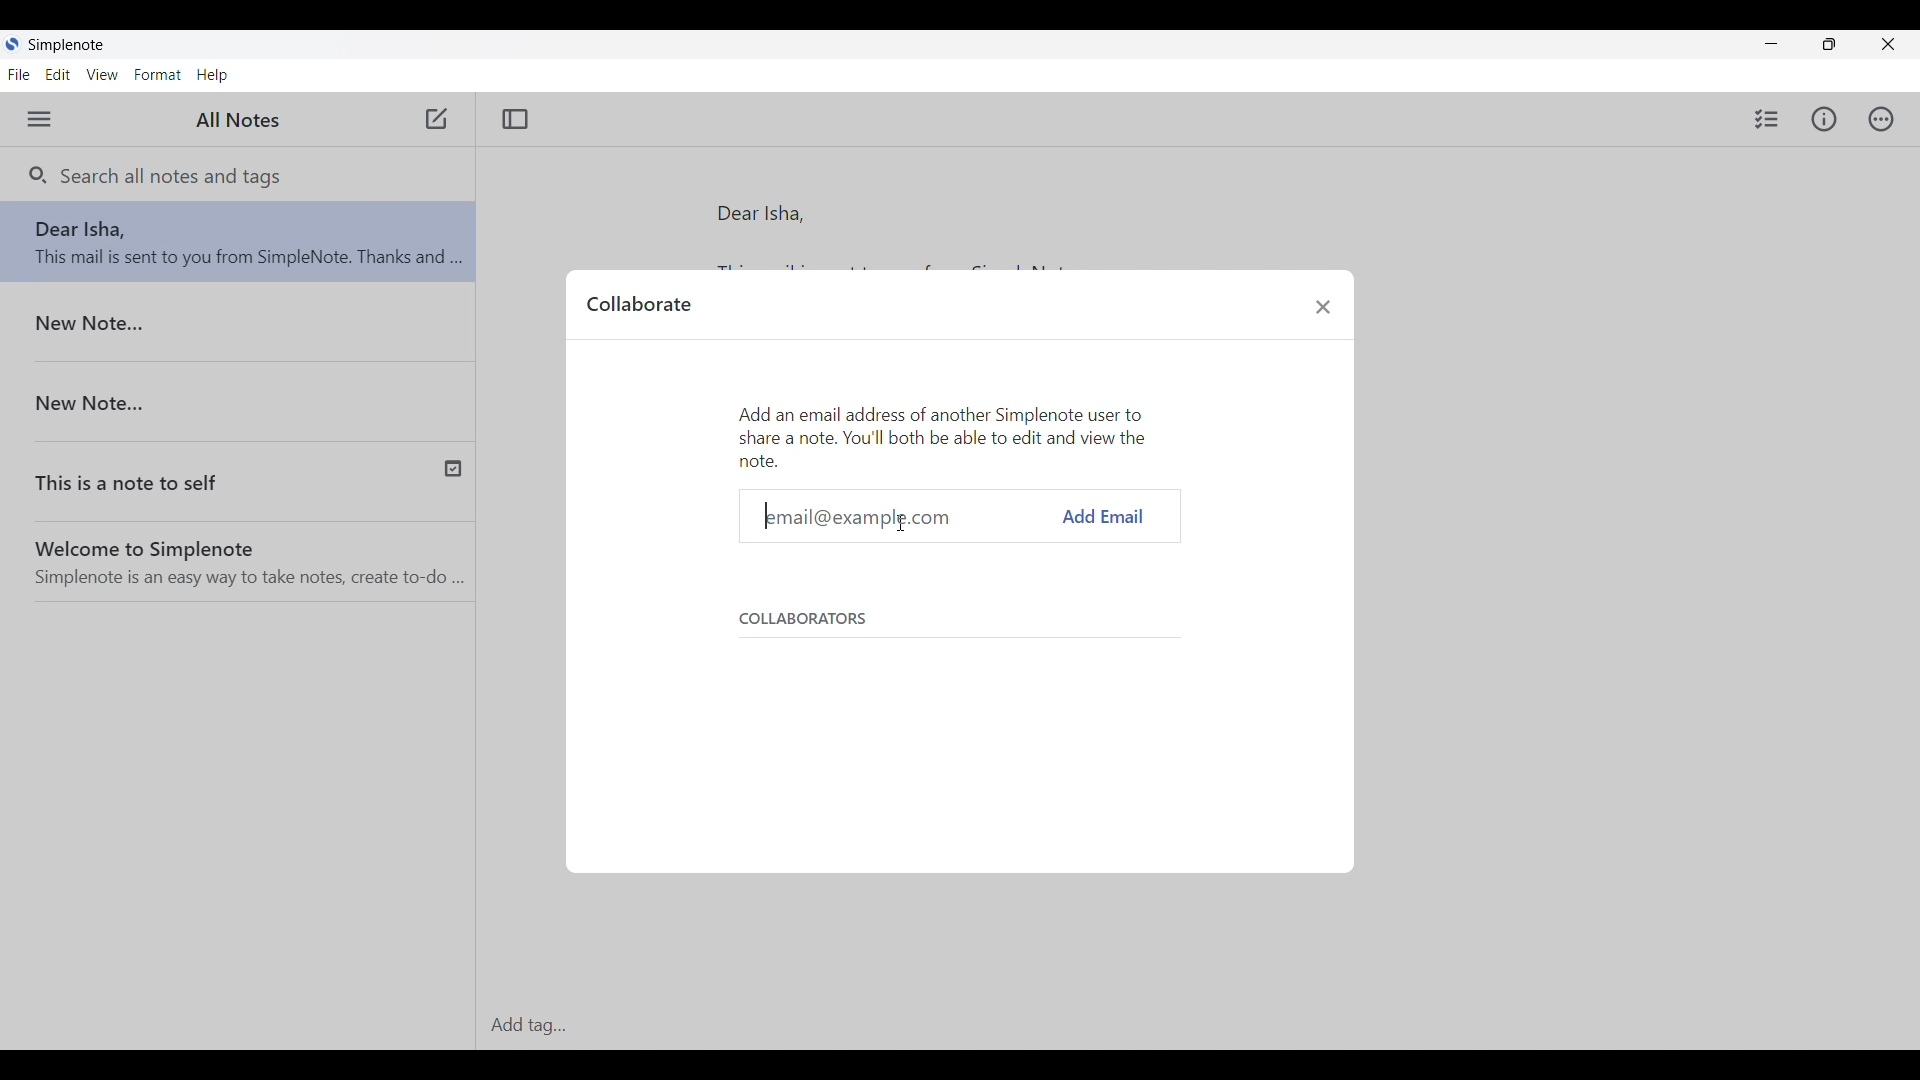  What do you see at coordinates (245, 556) in the screenshot?
I see `Welcome to simplenote` at bounding box center [245, 556].